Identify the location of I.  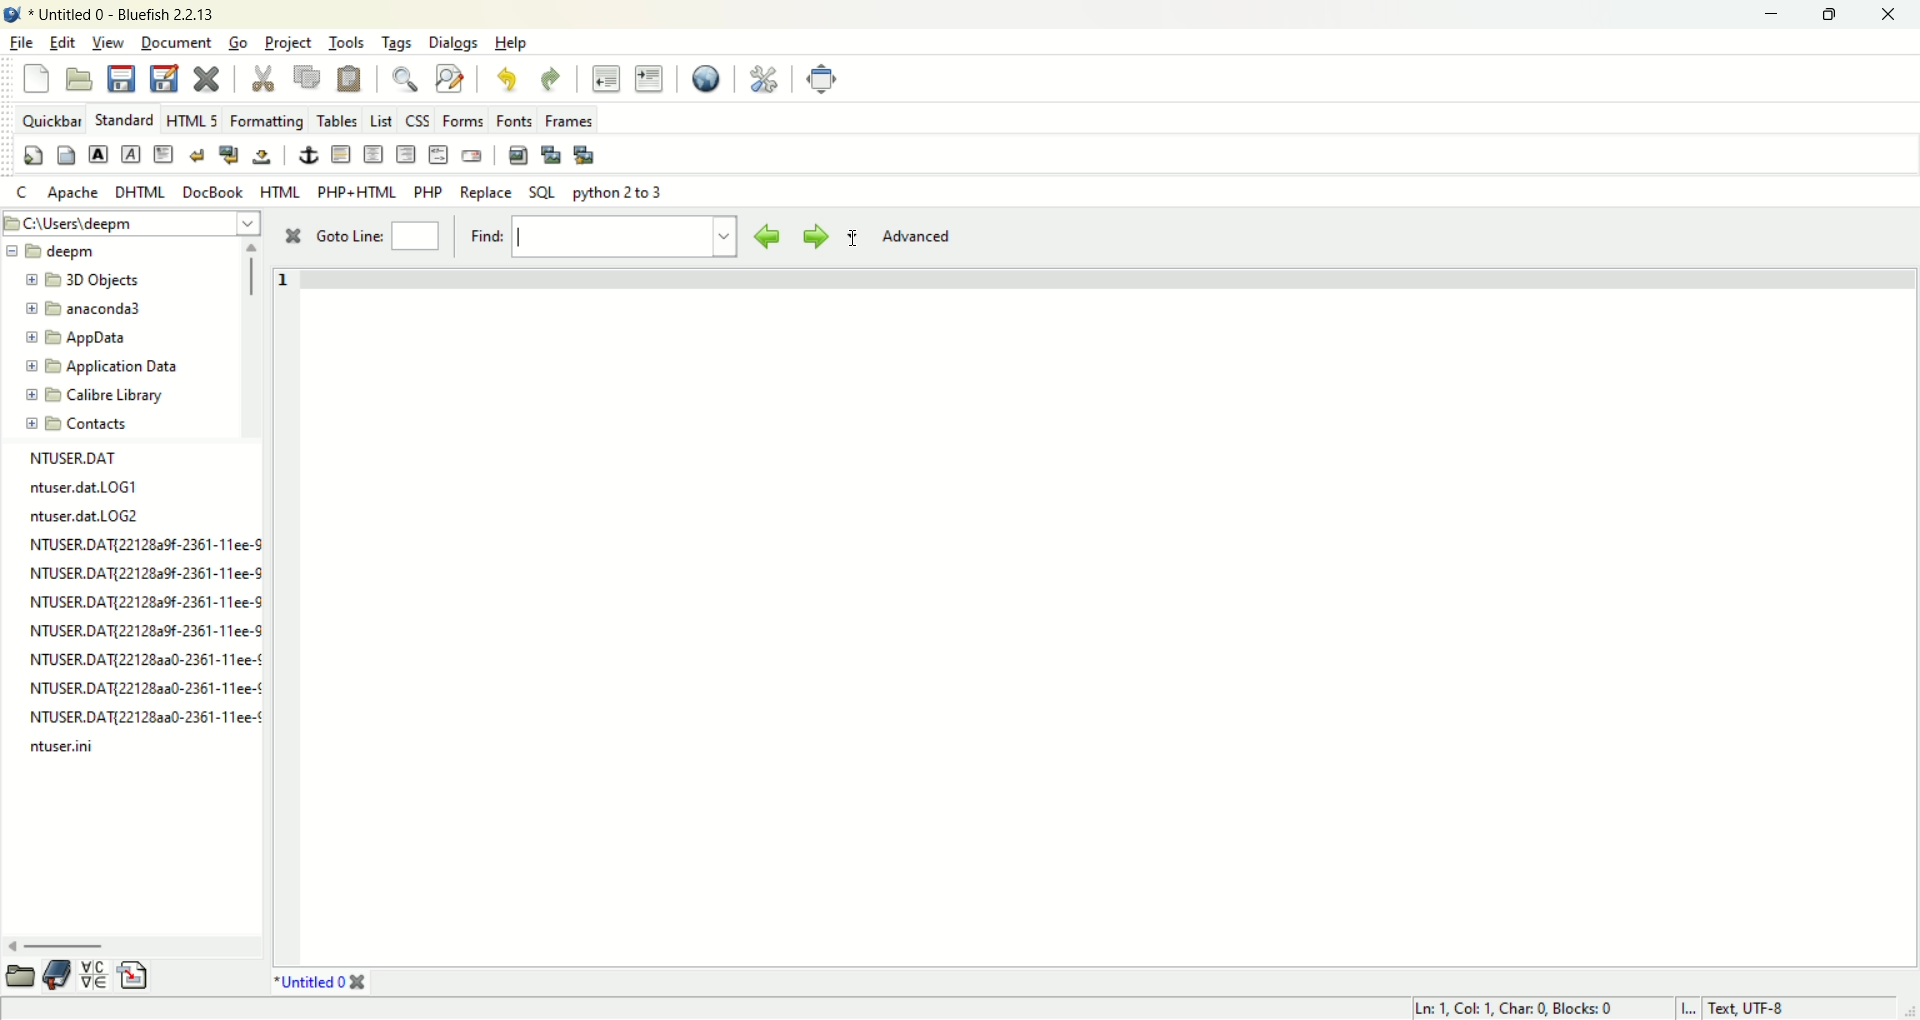
(1693, 1008).